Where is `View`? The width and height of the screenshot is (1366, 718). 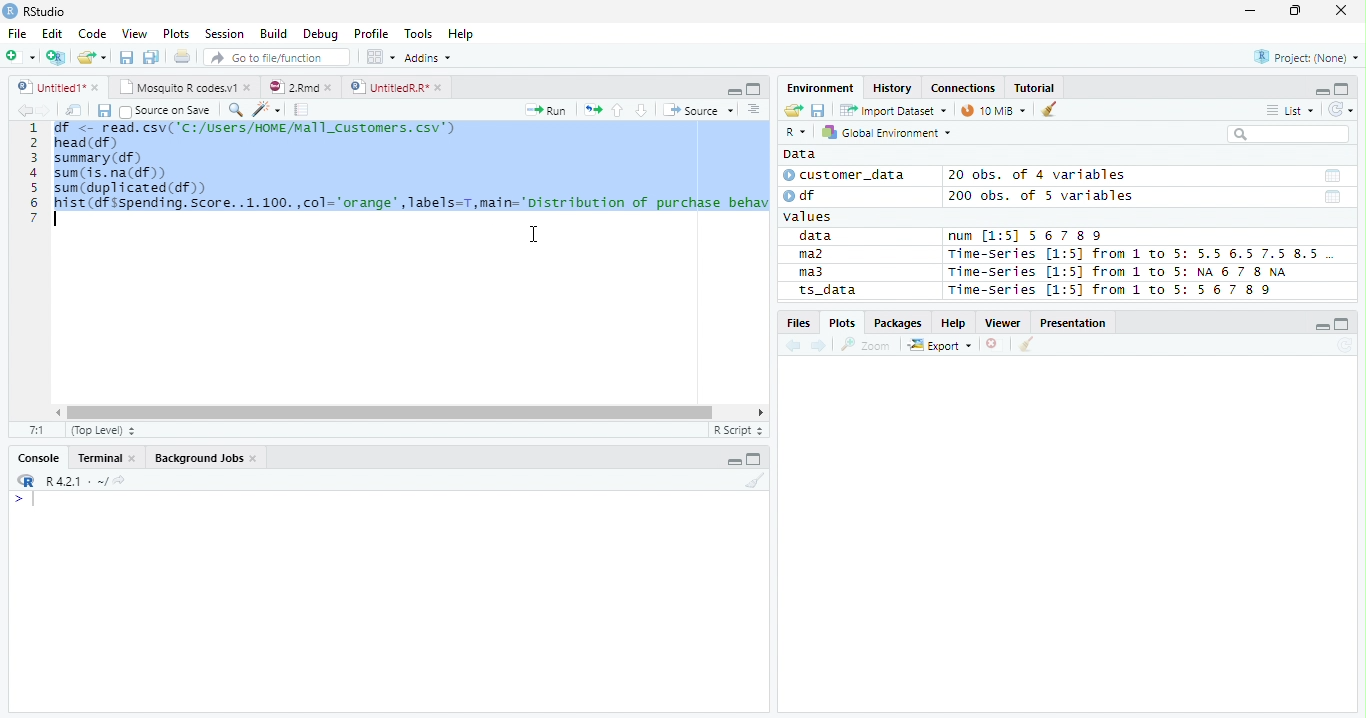
View is located at coordinates (136, 33).